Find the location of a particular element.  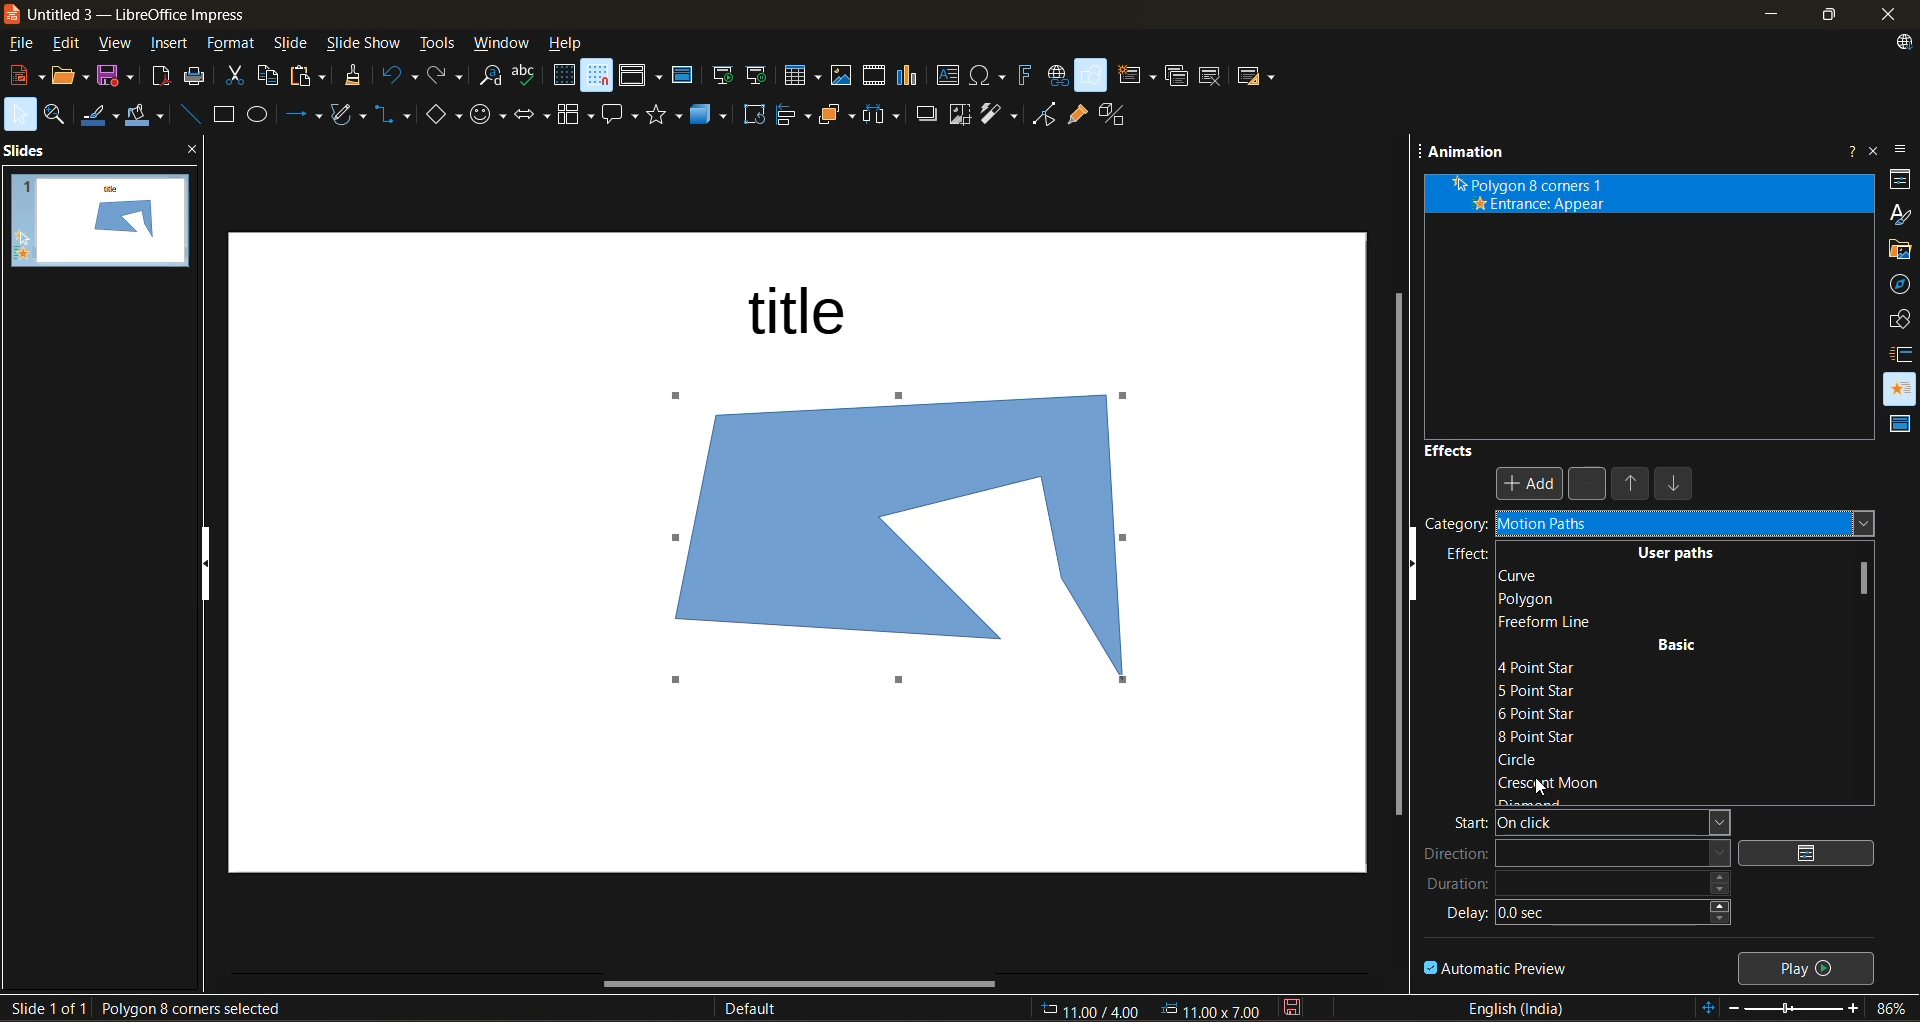

remove effect is located at coordinates (1591, 485).